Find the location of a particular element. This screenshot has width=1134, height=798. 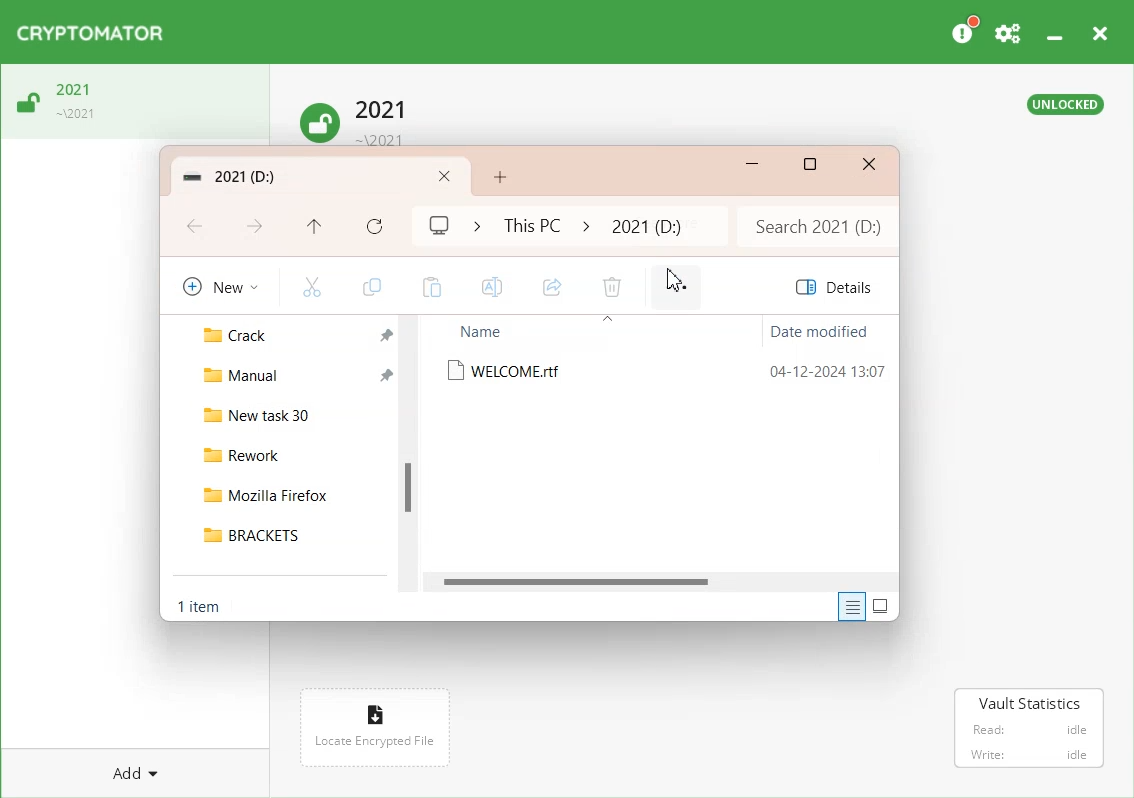

Name is located at coordinates (488, 332).